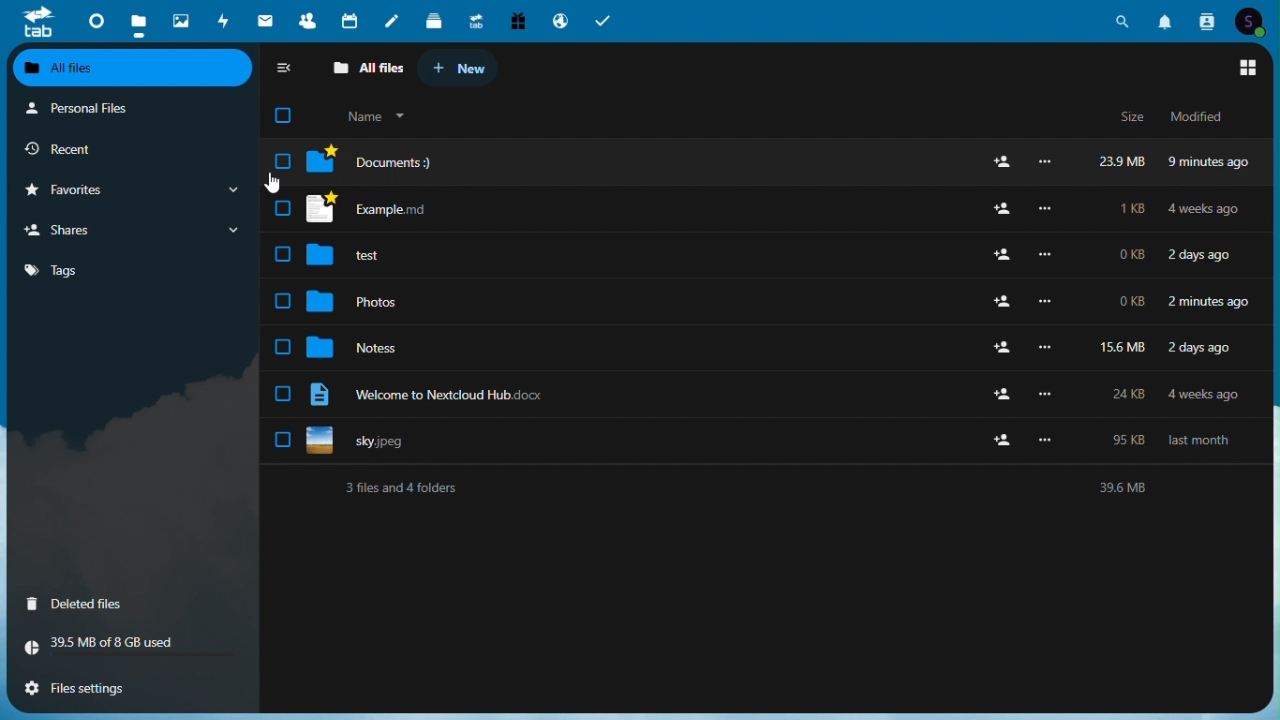  Describe the element at coordinates (1191, 116) in the screenshot. I see `Modified` at that location.